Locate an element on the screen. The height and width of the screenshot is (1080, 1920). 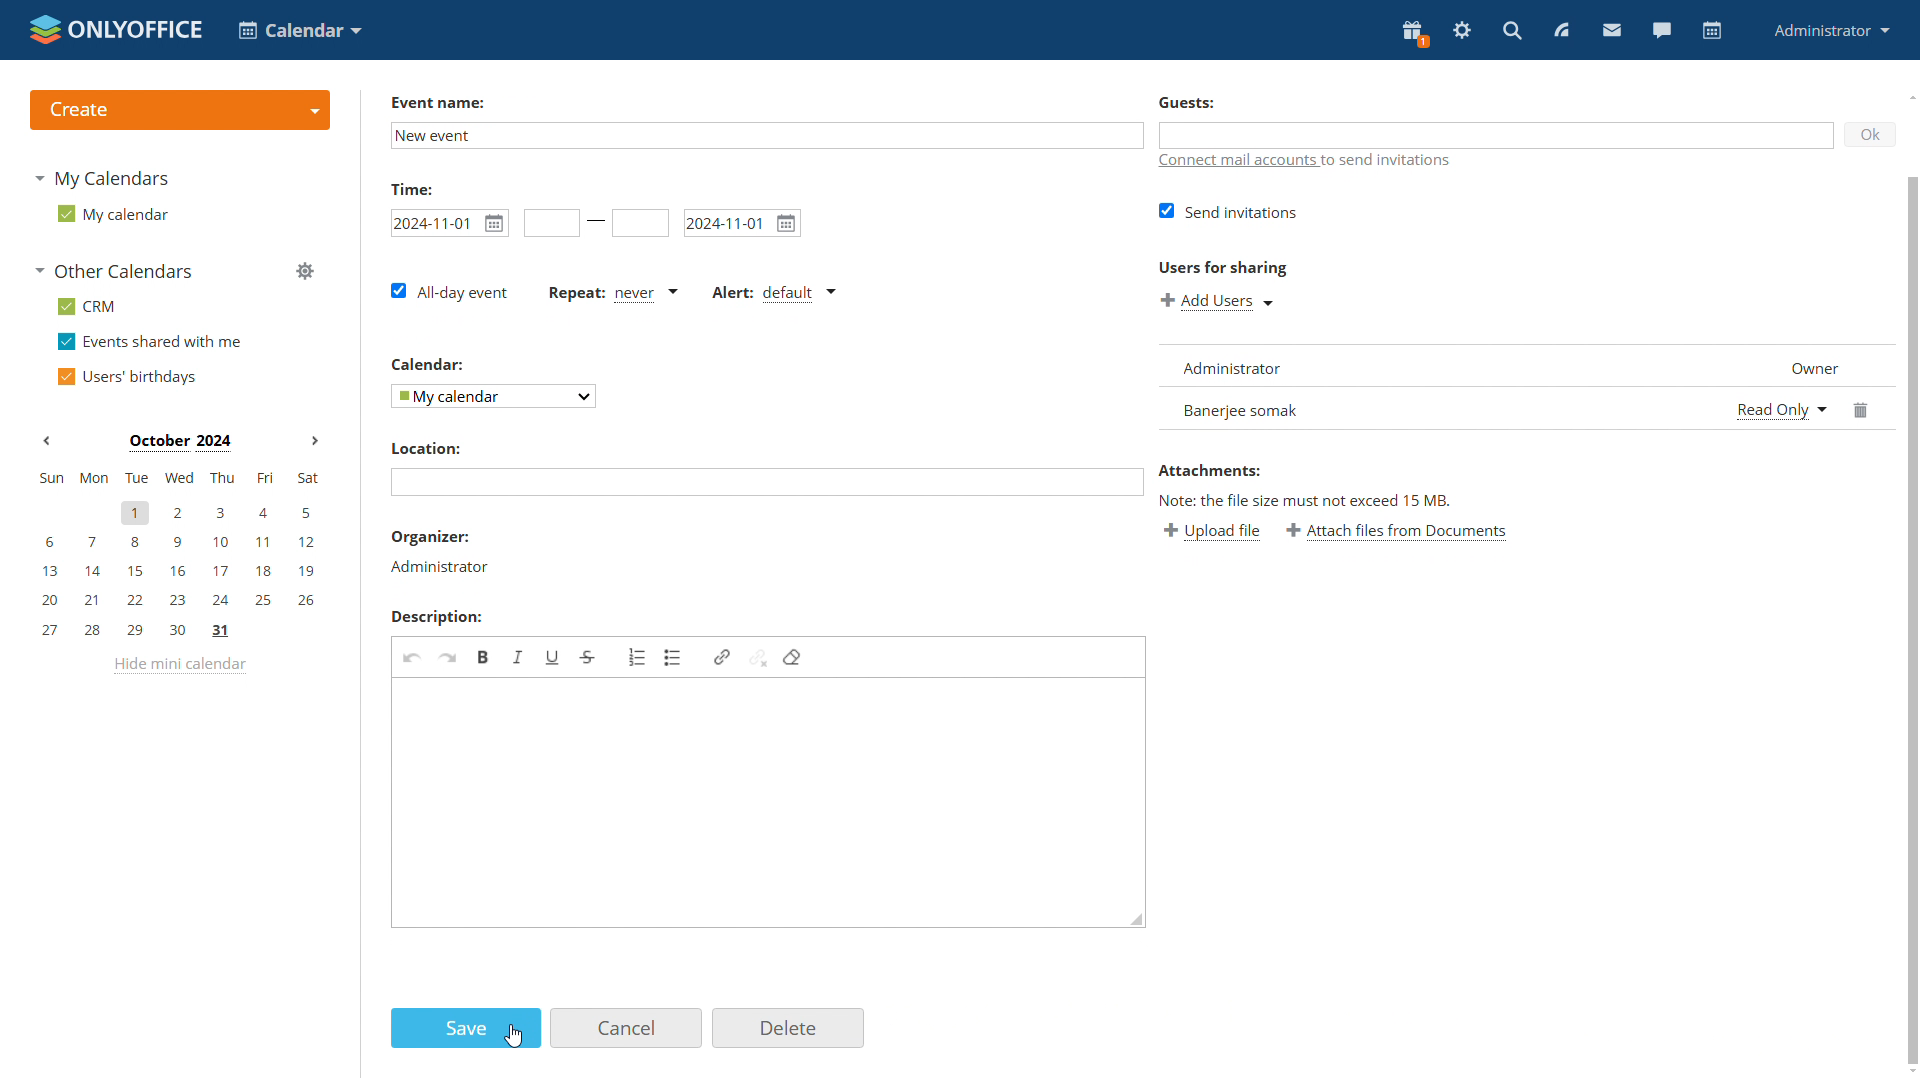
insert/remove bulletted list is located at coordinates (673, 657).